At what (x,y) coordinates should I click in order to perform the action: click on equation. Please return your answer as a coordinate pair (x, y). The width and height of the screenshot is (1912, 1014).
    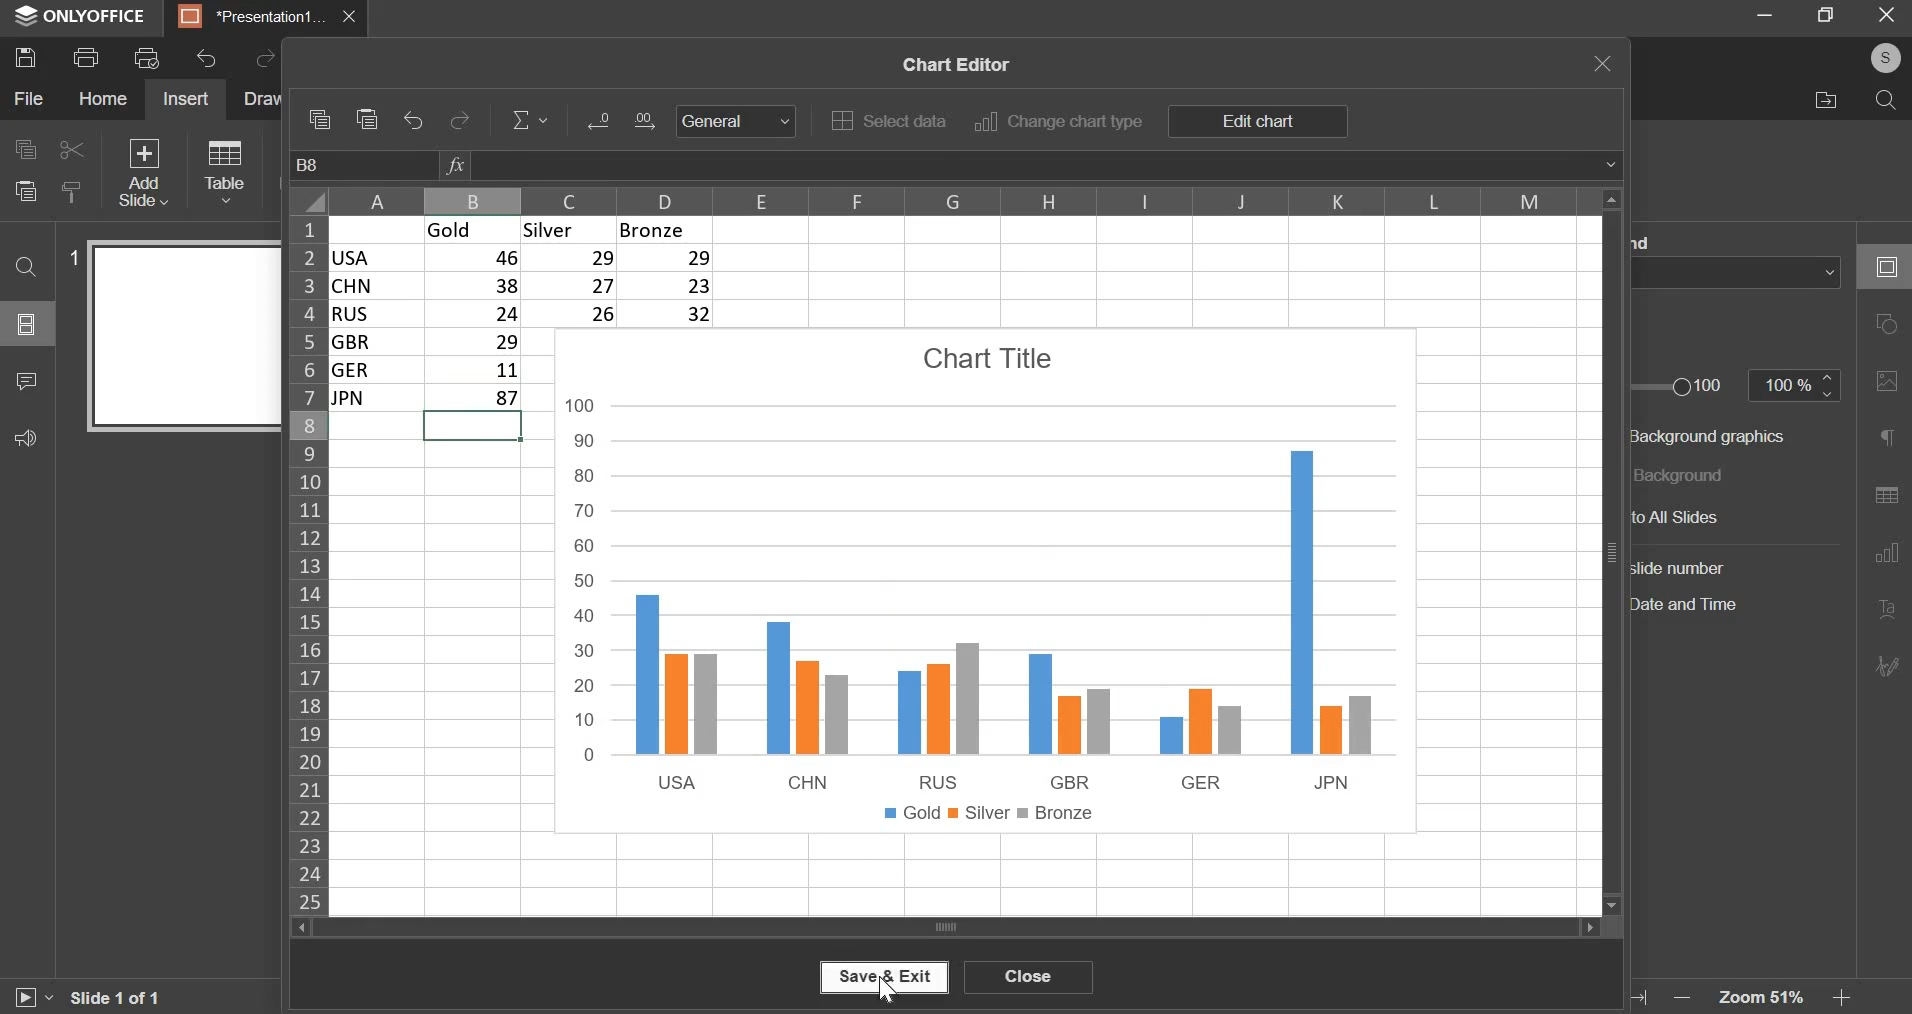
    Looking at the image, I should click on (531, 120).